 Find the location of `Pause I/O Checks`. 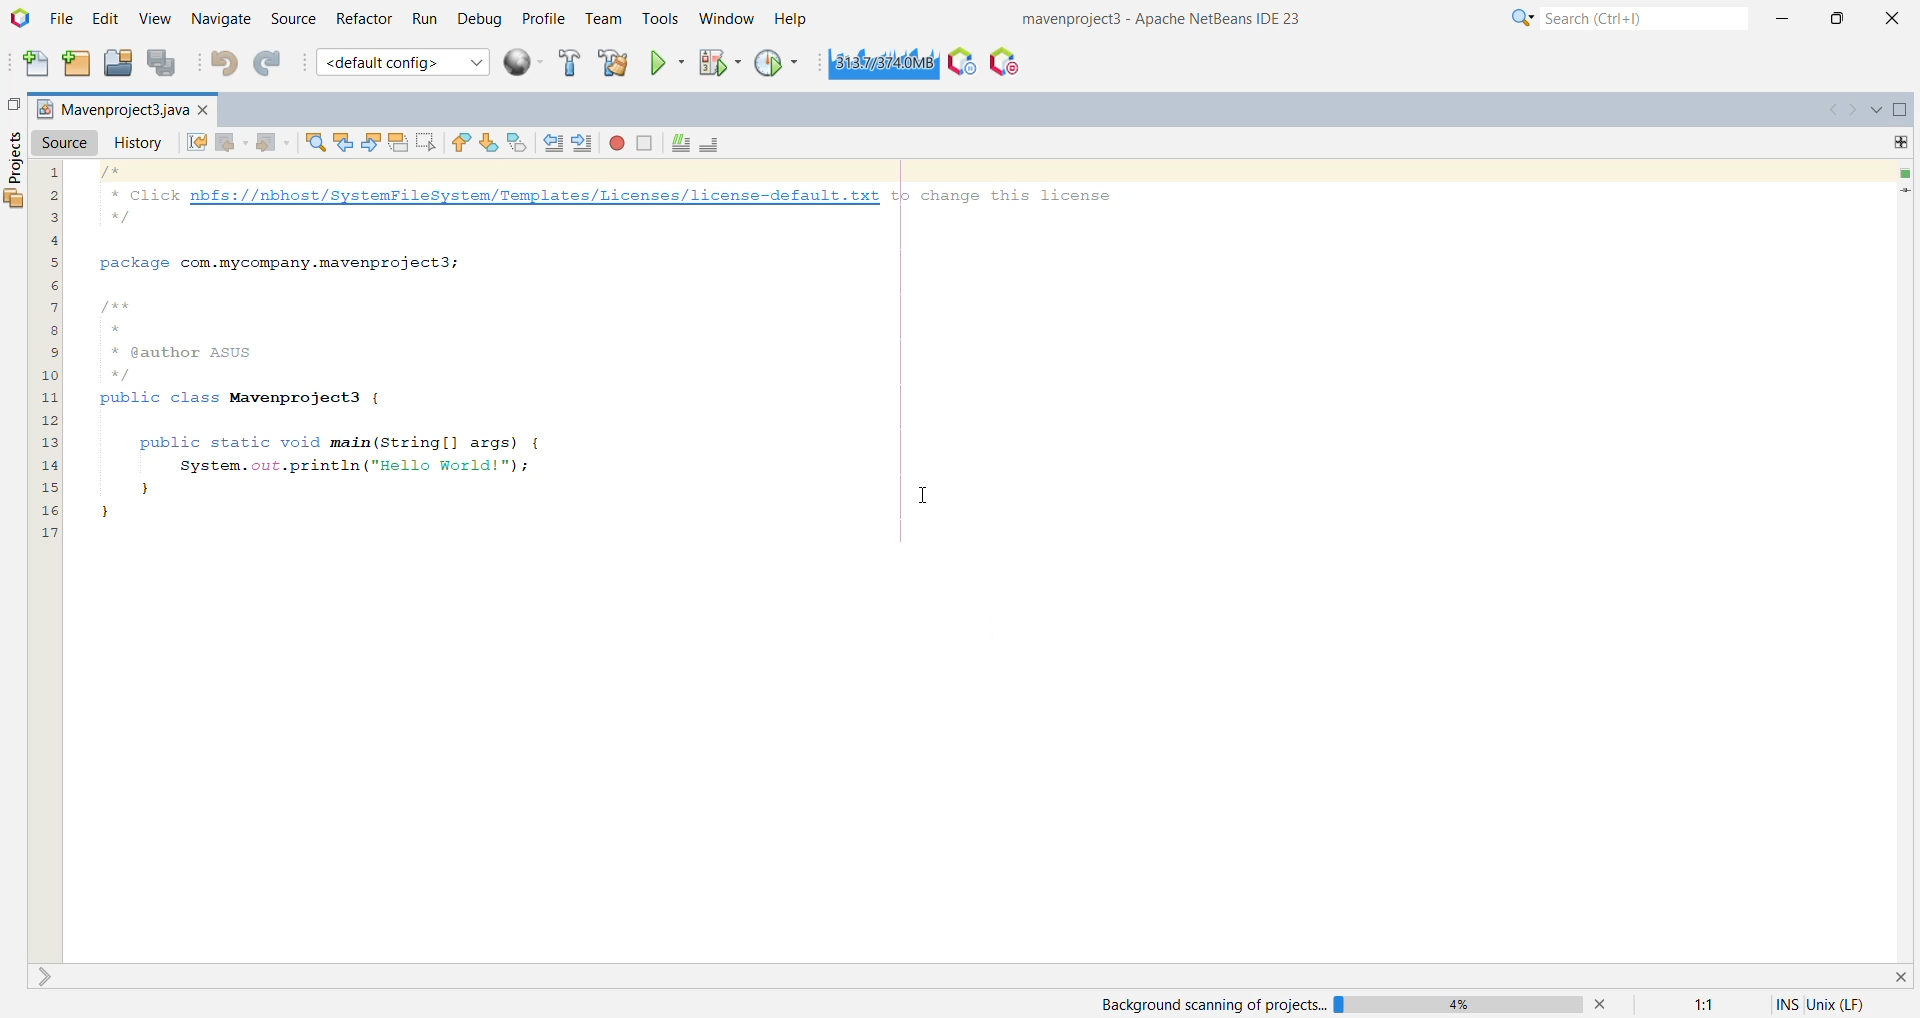

Pause I/O Checks is located at coordinates (1007, 65).